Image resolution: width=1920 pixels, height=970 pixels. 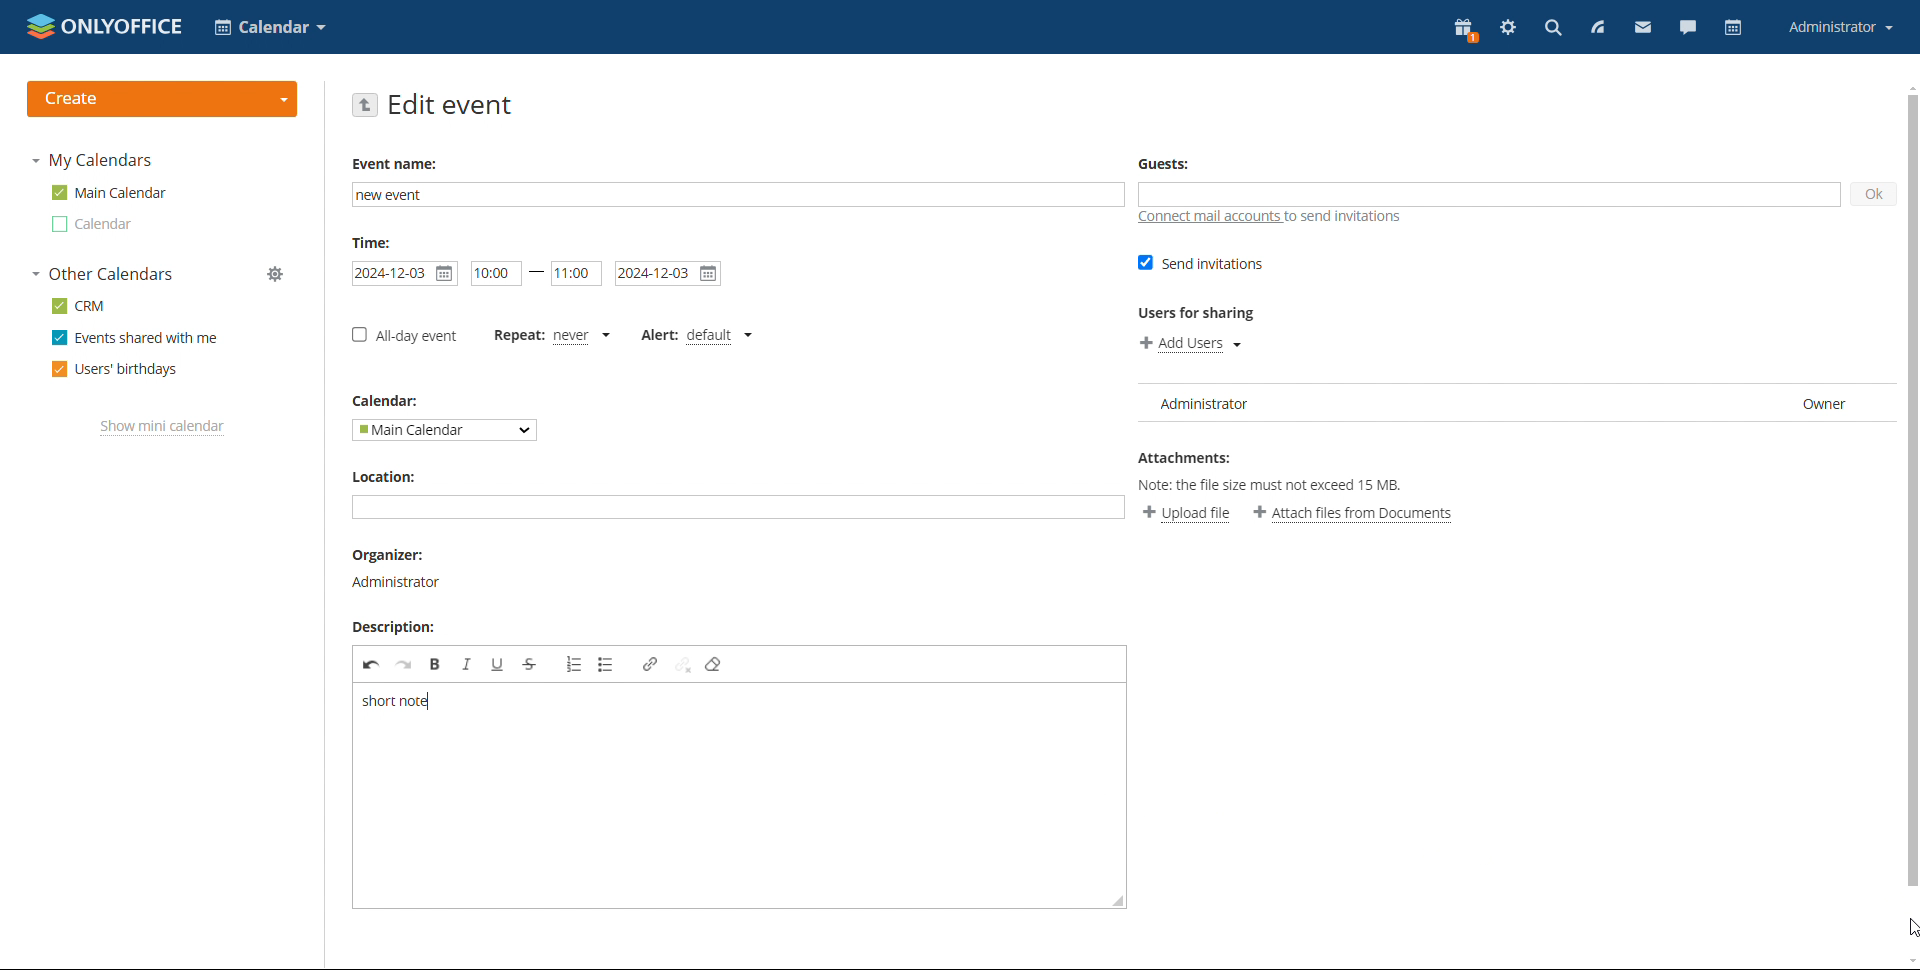 I want to click on Location:, so click(x=390, y=478).